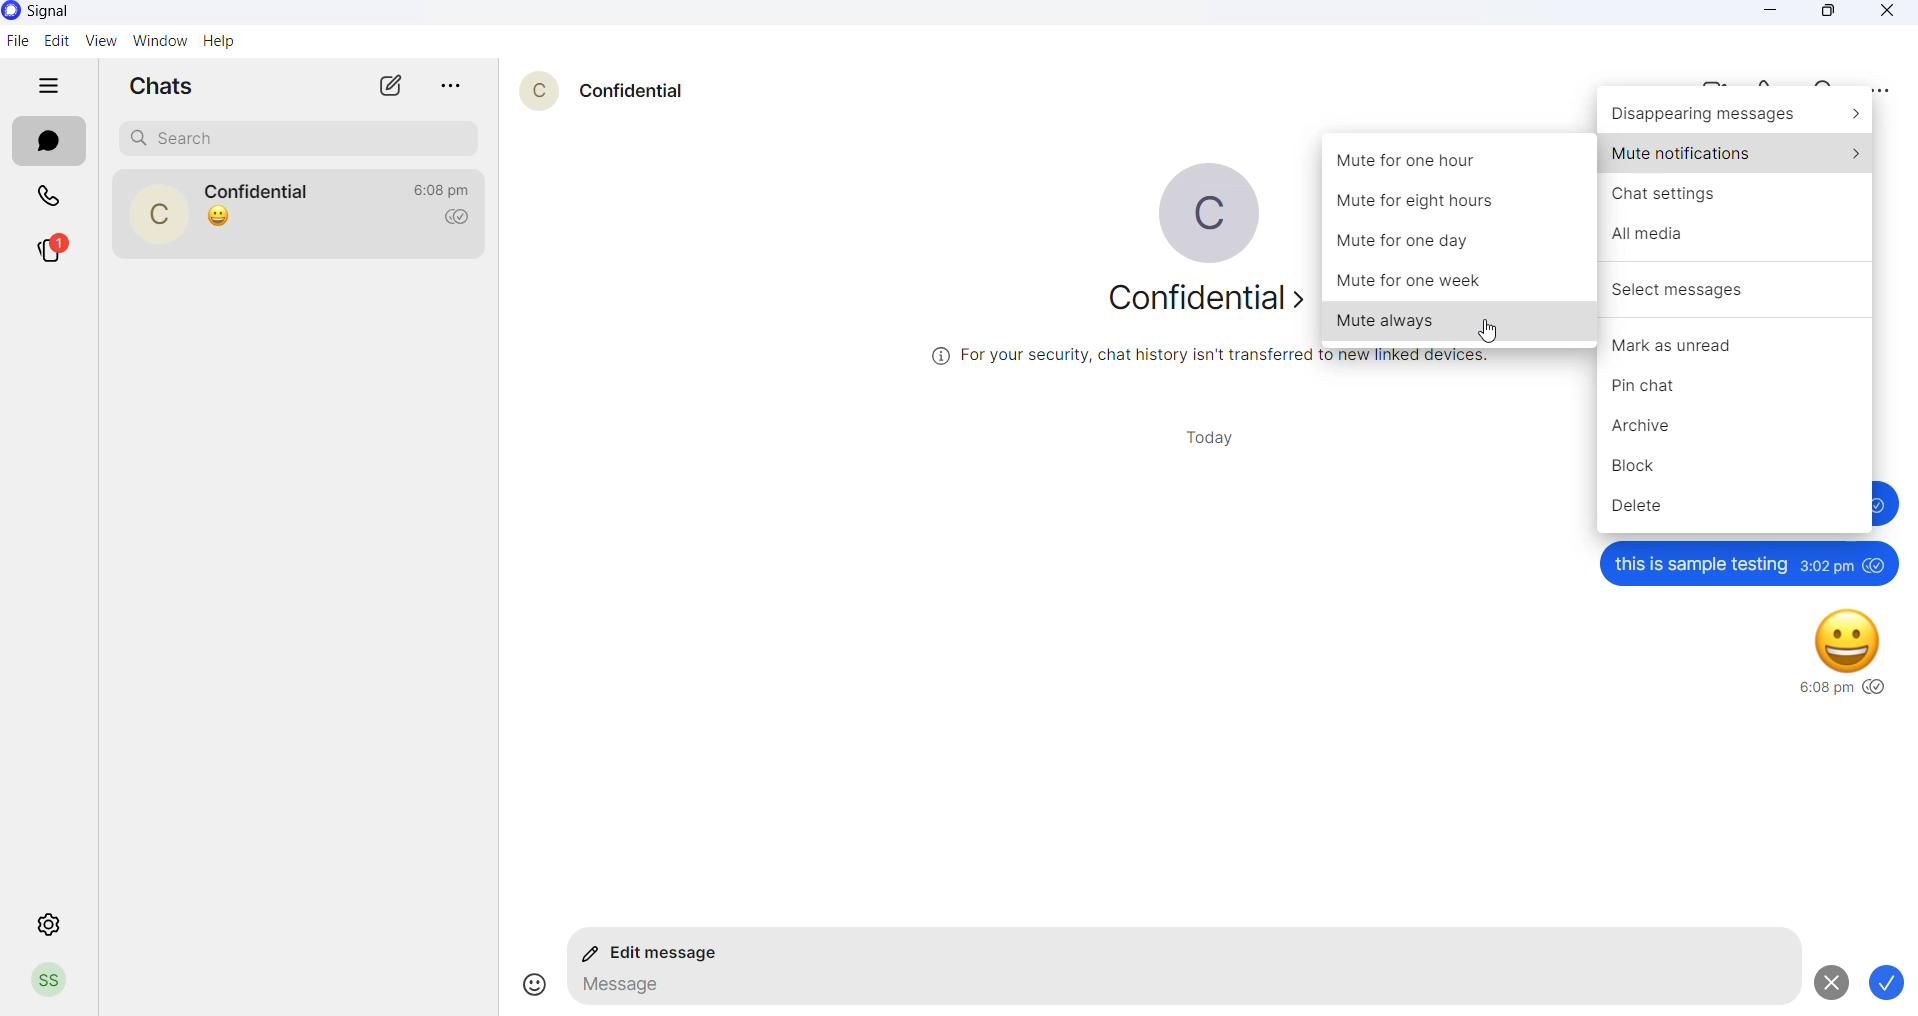  What do you see at coordinates (1736, 116) in the screenshot?
I see `disappearing messages` at bounding box center [1736, 116].